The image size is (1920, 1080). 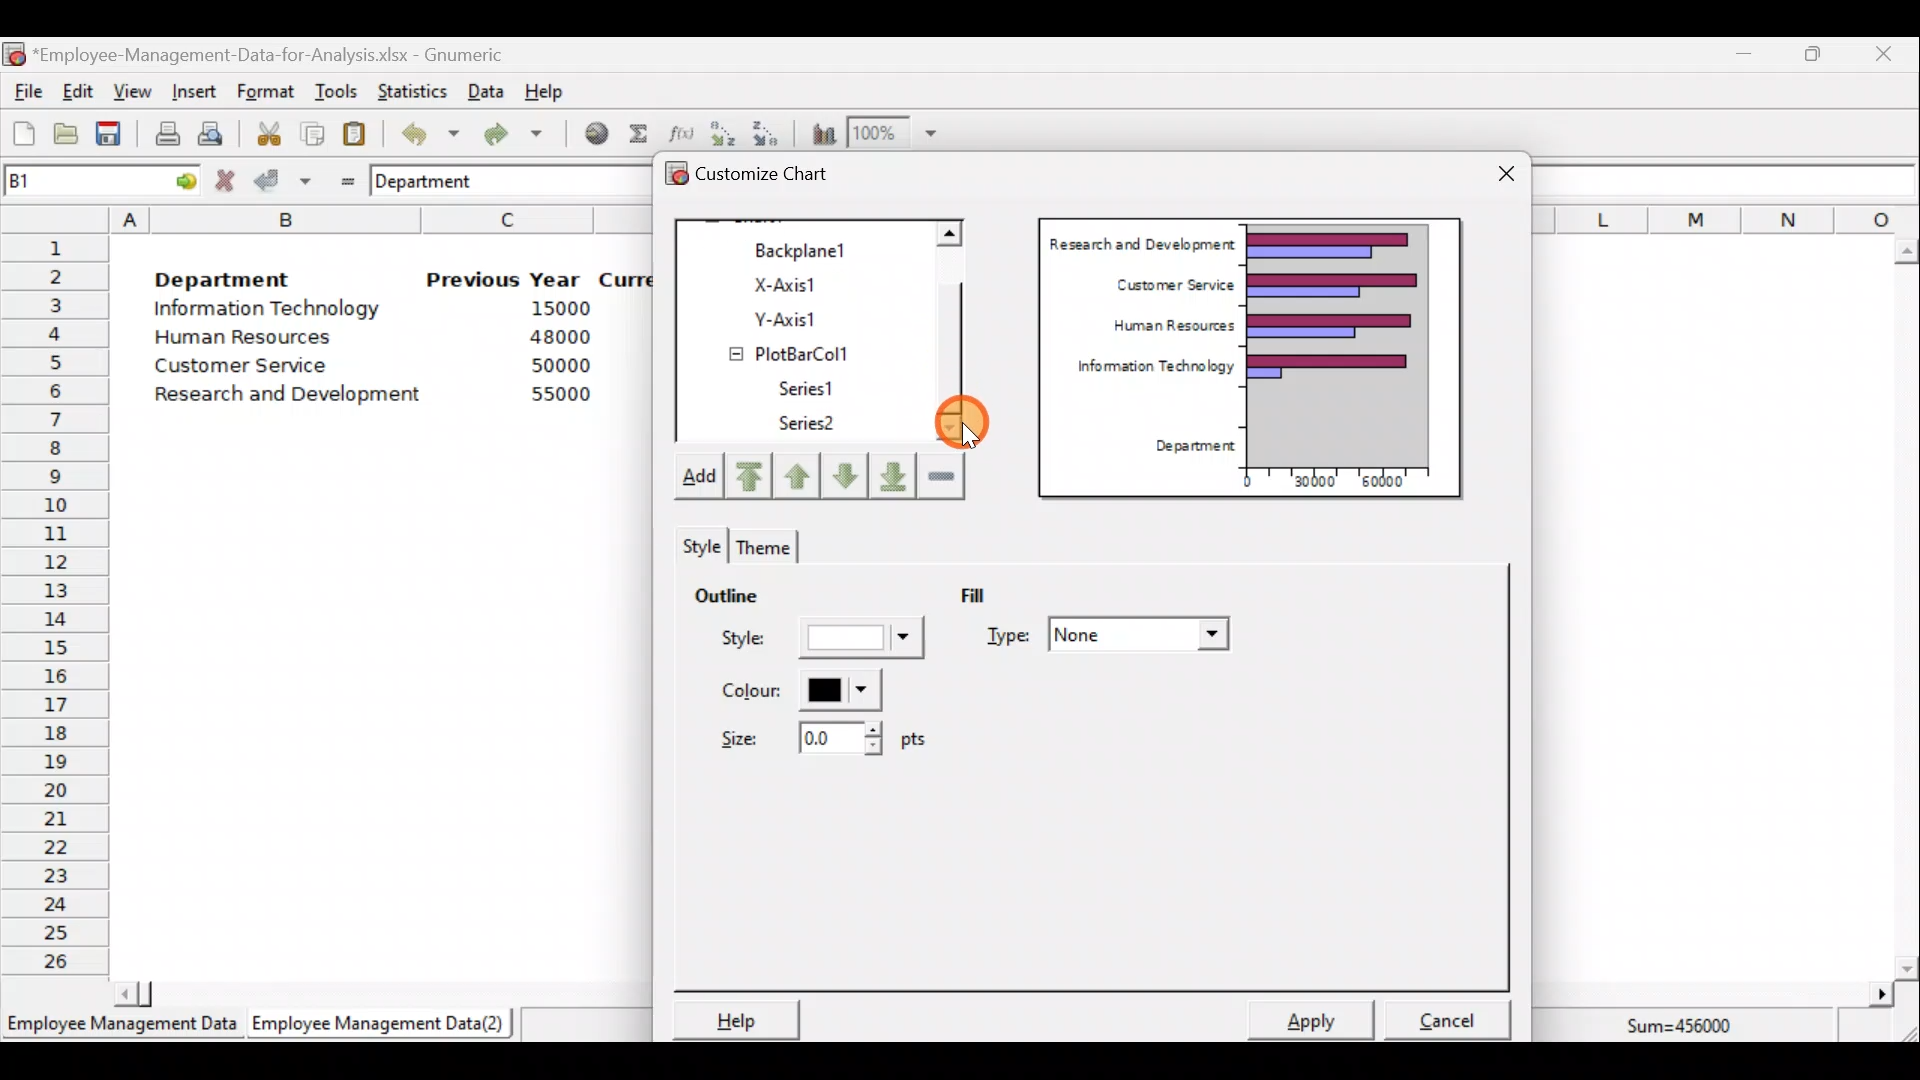 What do you see at coordinates (270, 309) in the screenshot?
I see `Information Technology` at bounding box center [270, 309].